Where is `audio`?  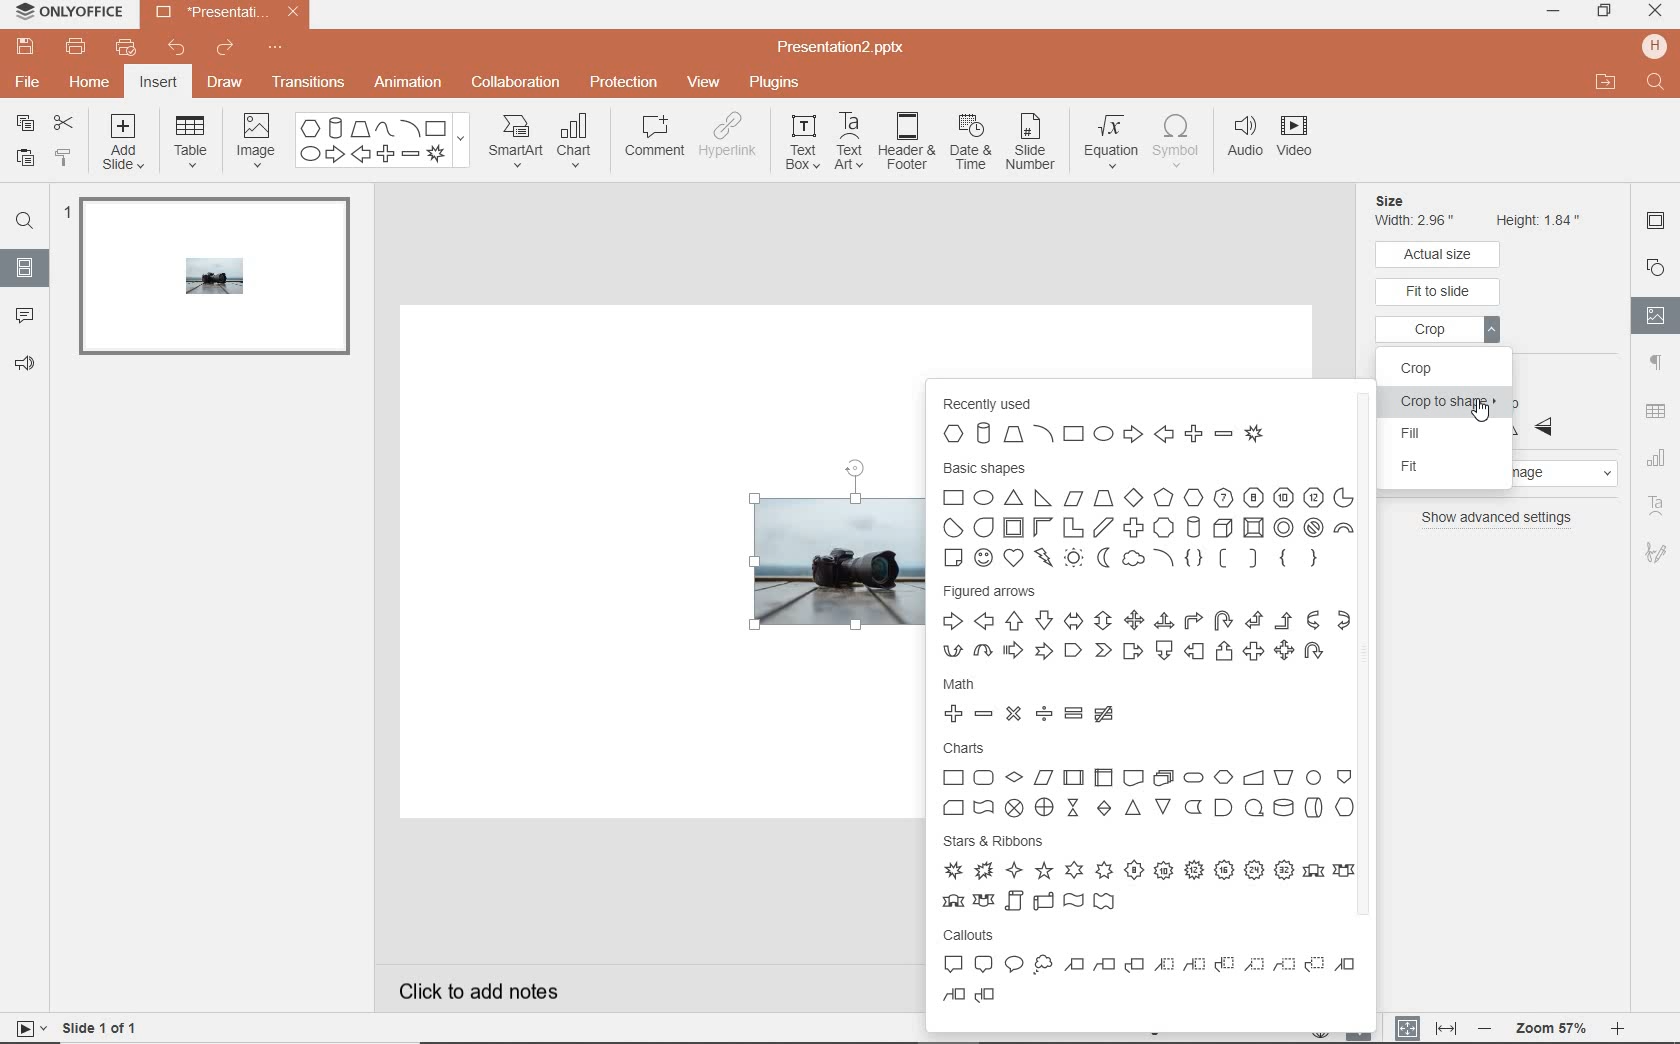 audio is located at coordinates (1244, 140).